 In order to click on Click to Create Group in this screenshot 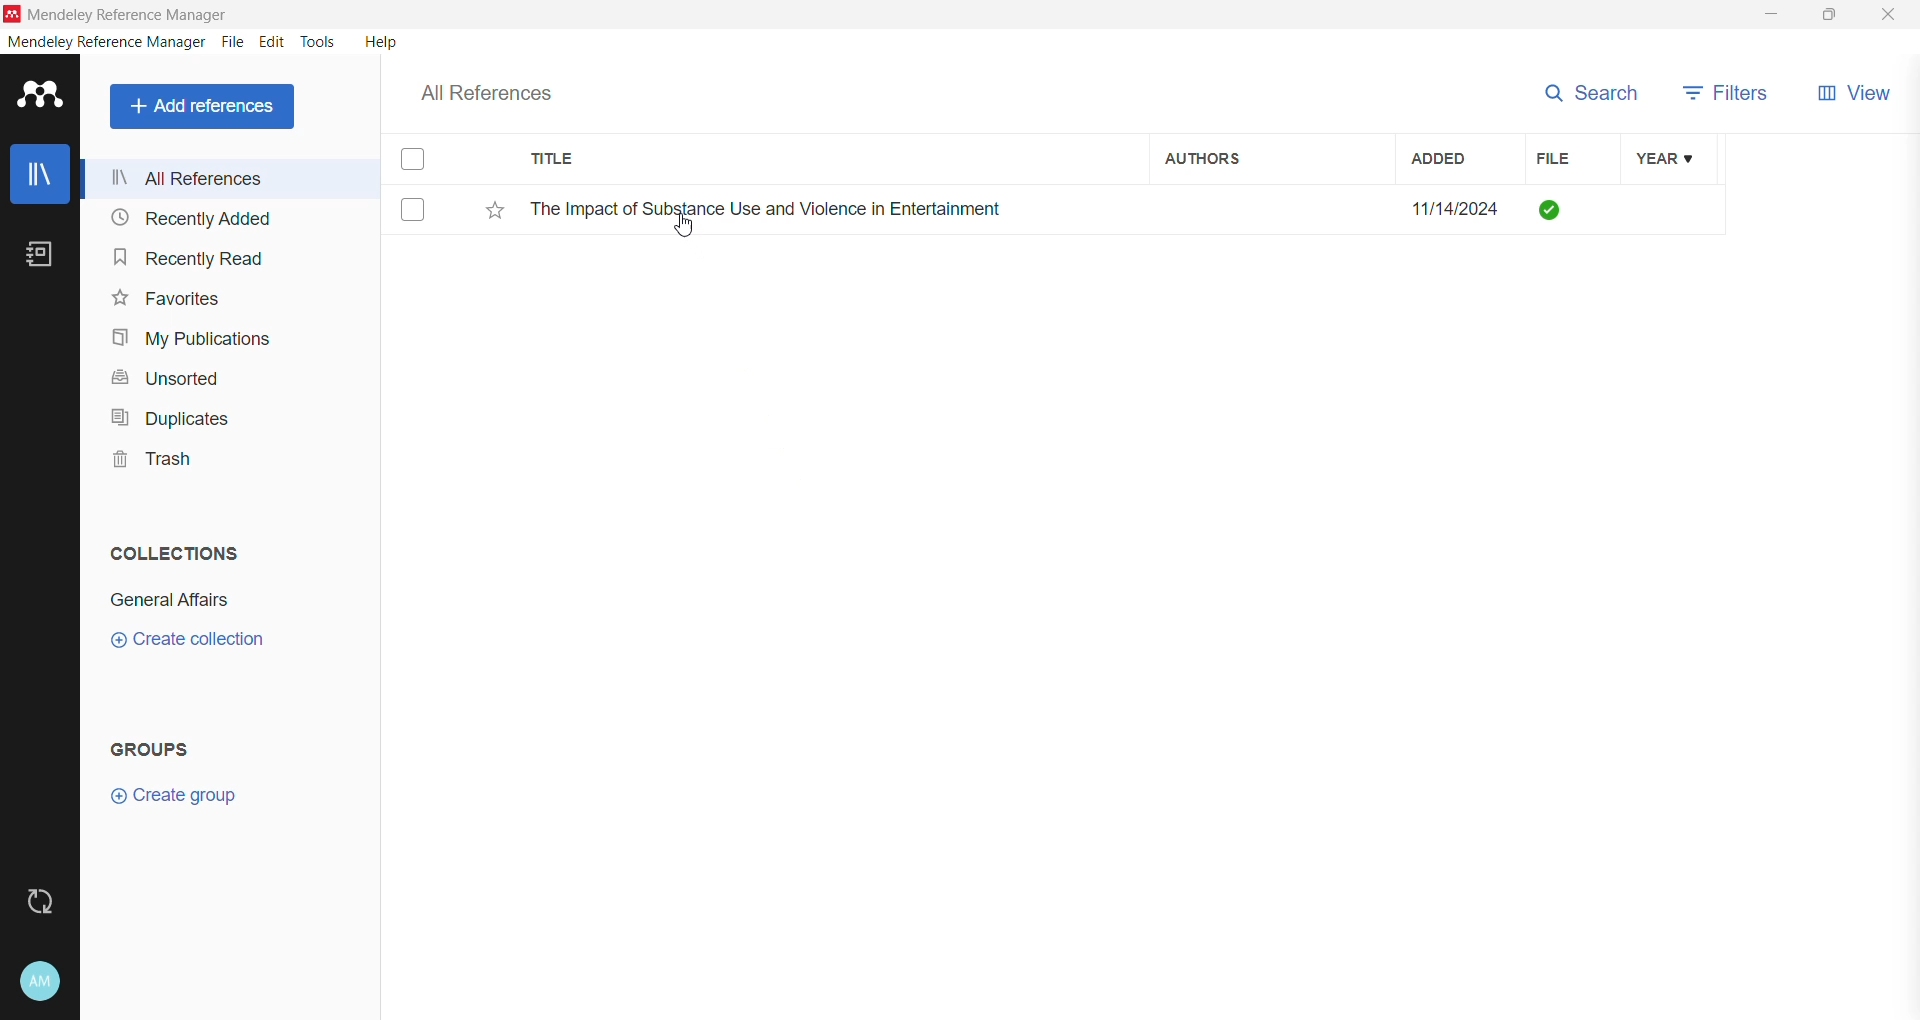, I will do `click(178, 803)`.